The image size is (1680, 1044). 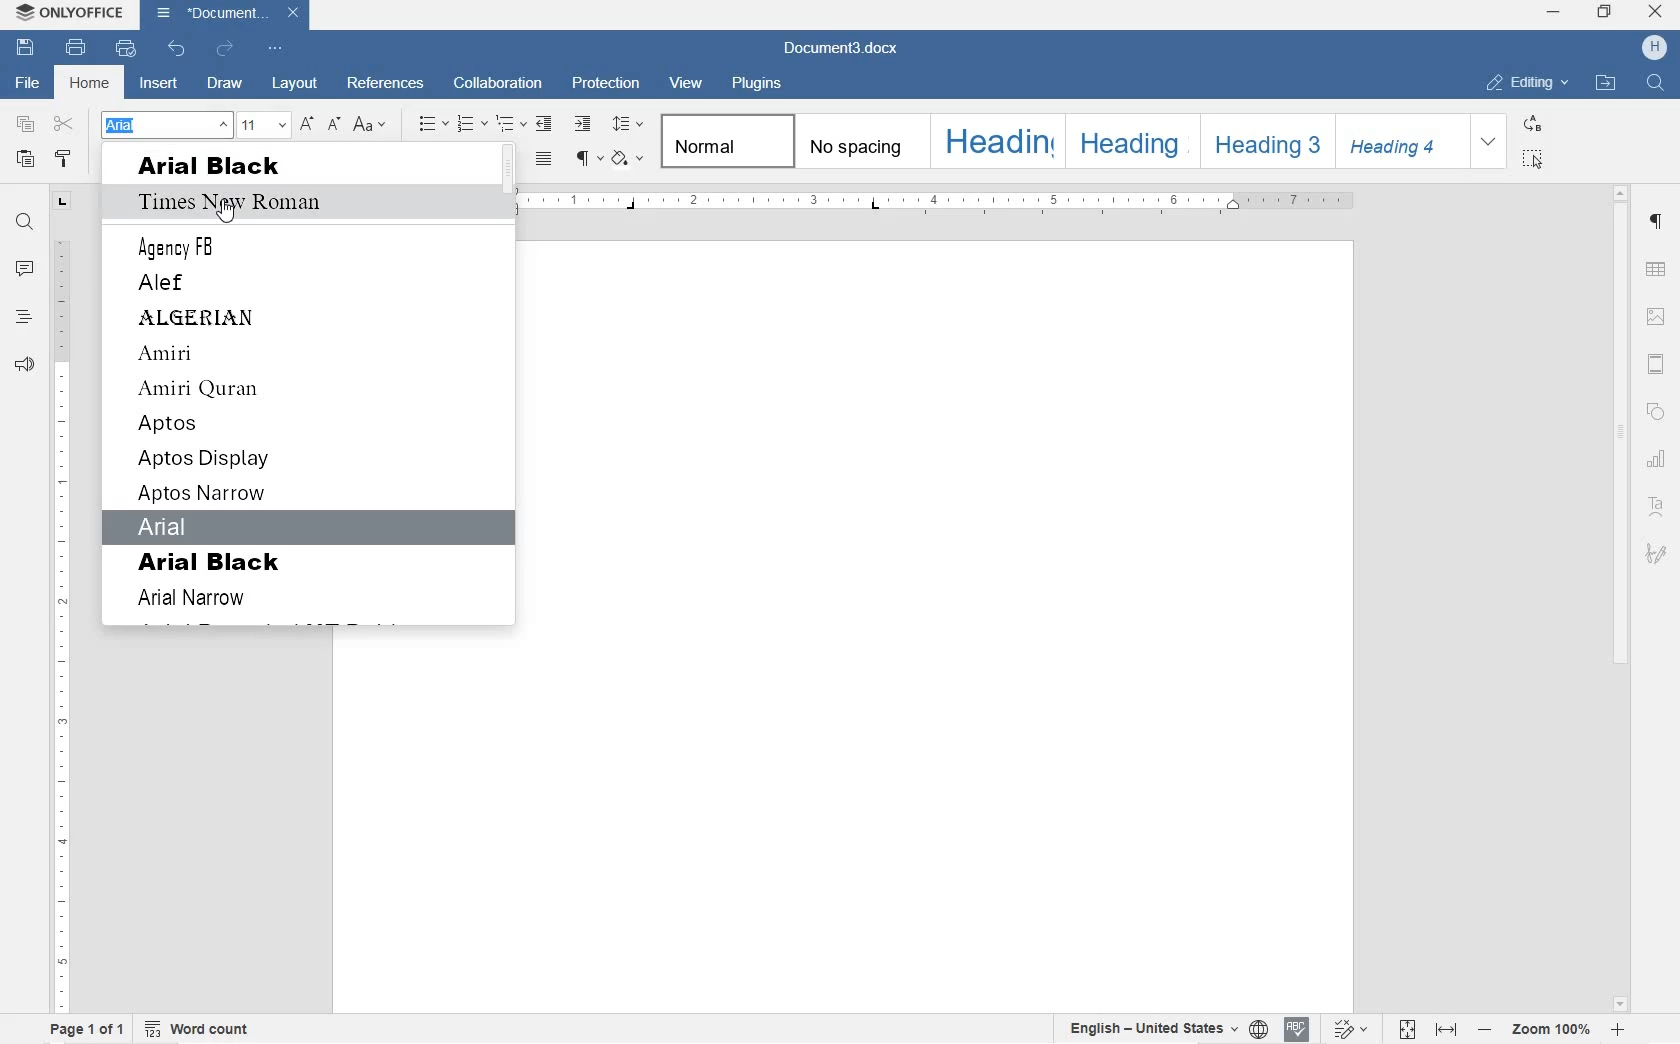 What do you see at coordinates (1535, 124) in the screenshot?
I see `REPLACE` at bounding box center [1535, 124].